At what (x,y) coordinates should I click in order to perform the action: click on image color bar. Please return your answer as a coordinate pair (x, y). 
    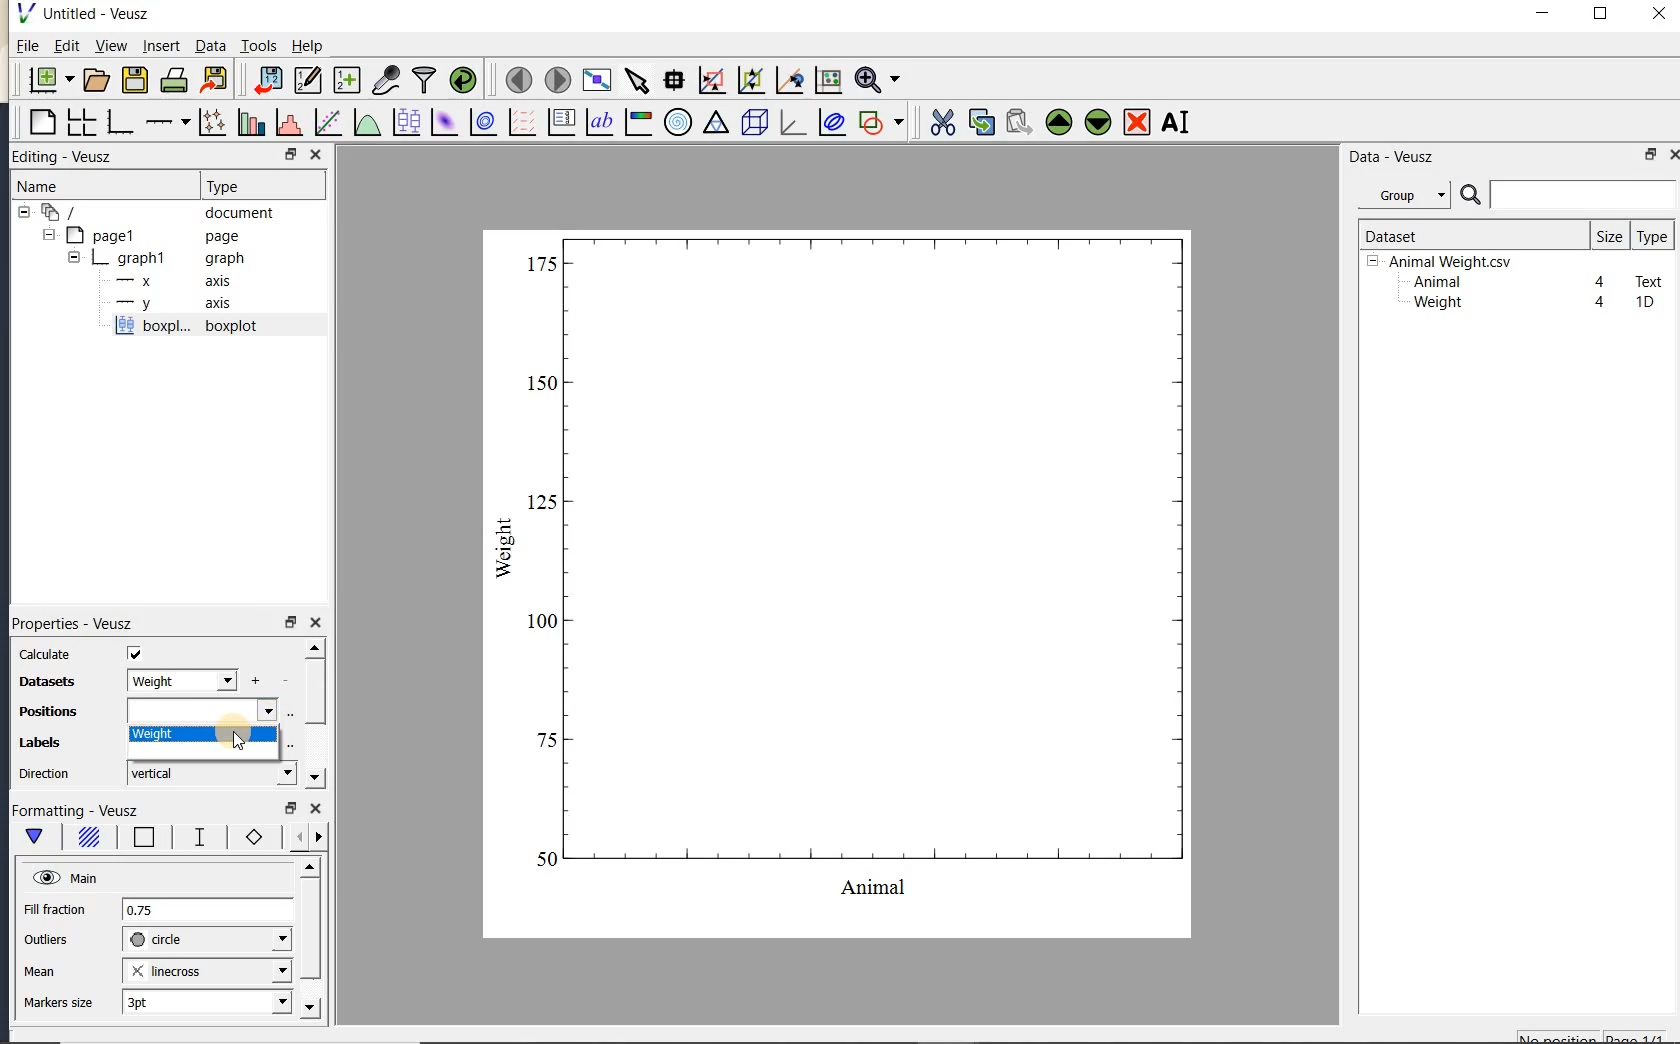
    Looking at the image, I should click on (638, 122).